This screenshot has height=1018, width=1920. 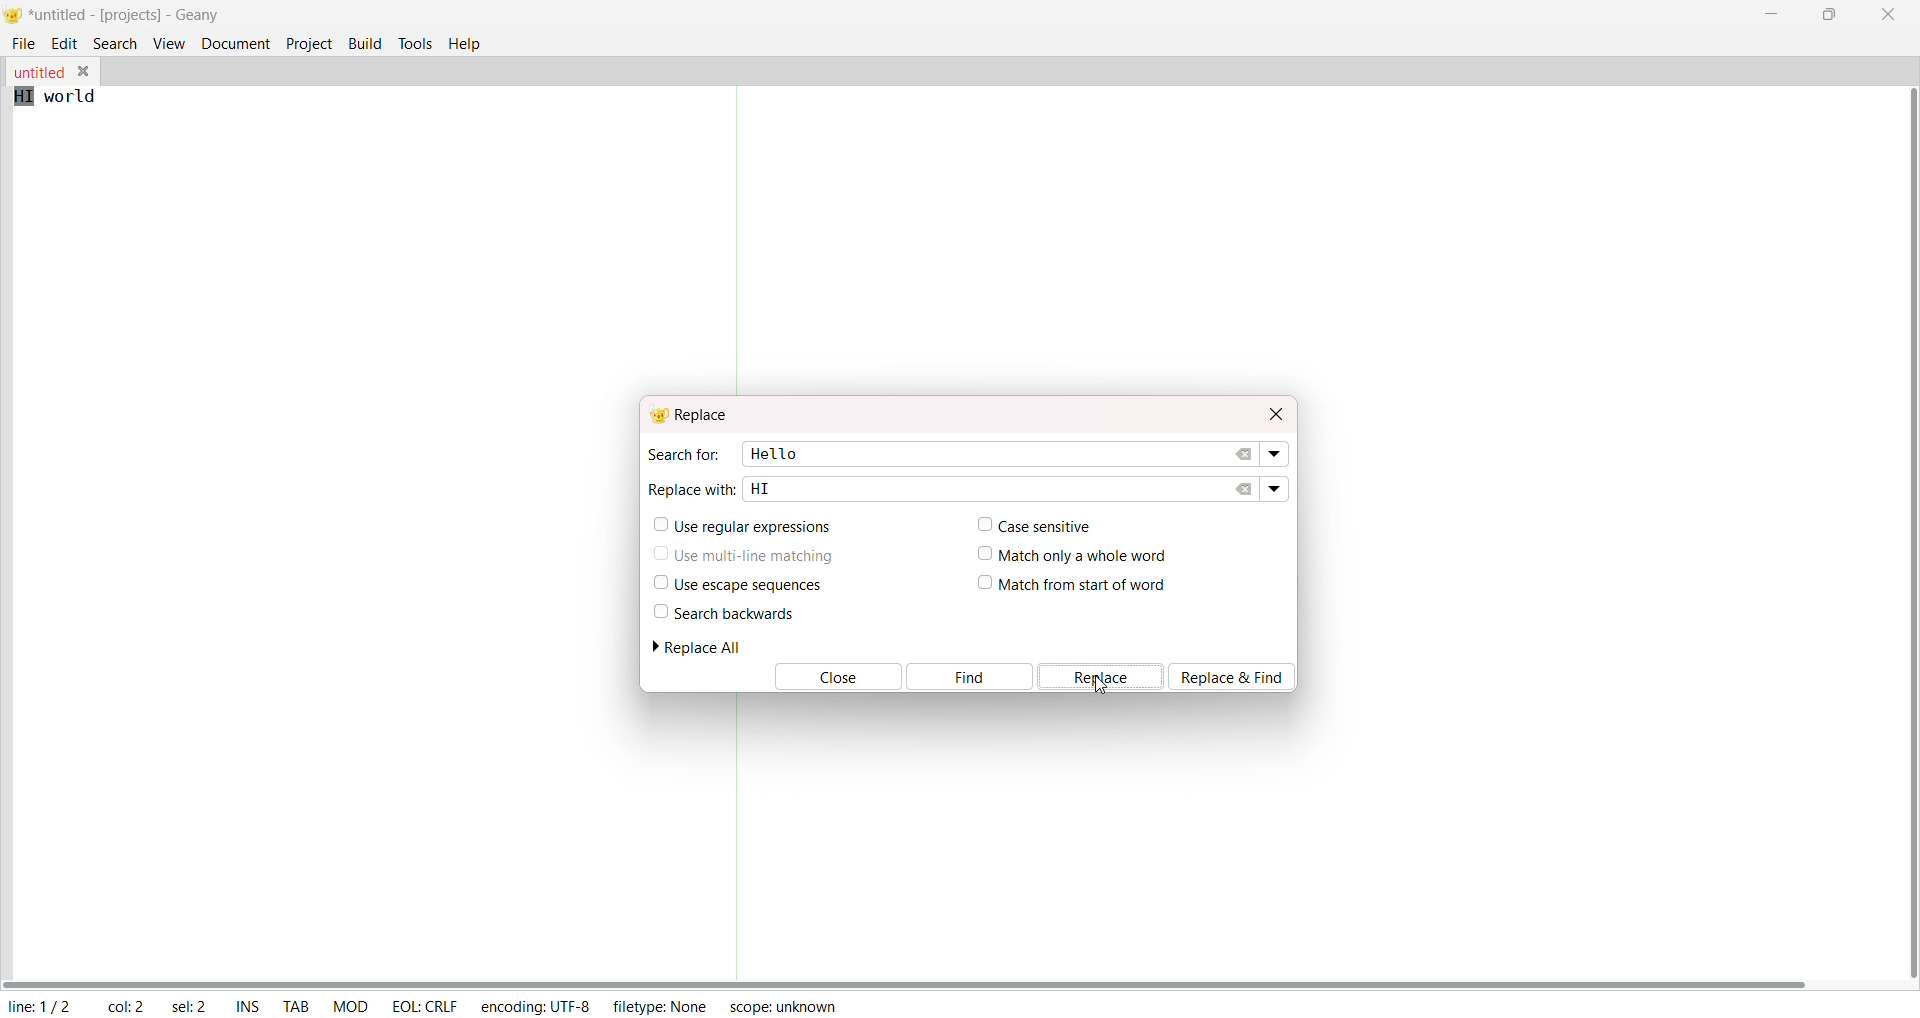 I want to click on replace with, so click(x=692, y=487).